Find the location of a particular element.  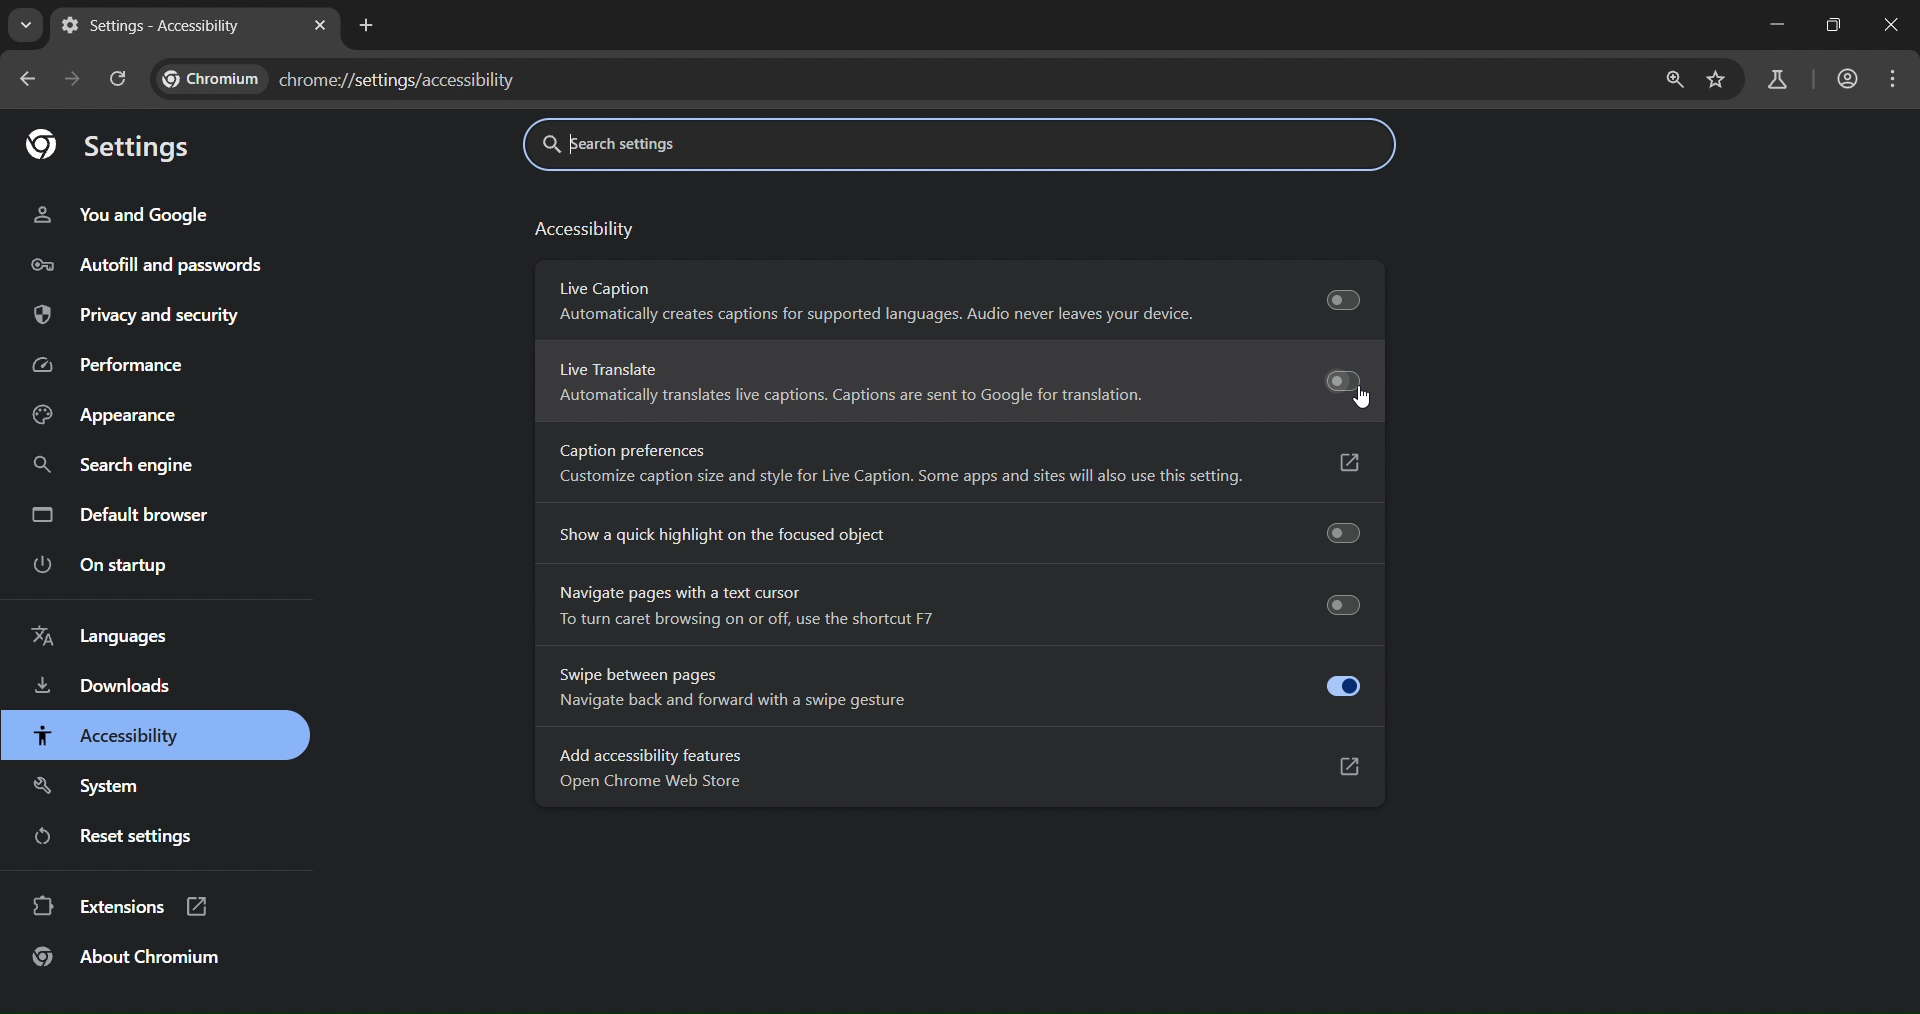

reload page is located at coordinates (120, 77).